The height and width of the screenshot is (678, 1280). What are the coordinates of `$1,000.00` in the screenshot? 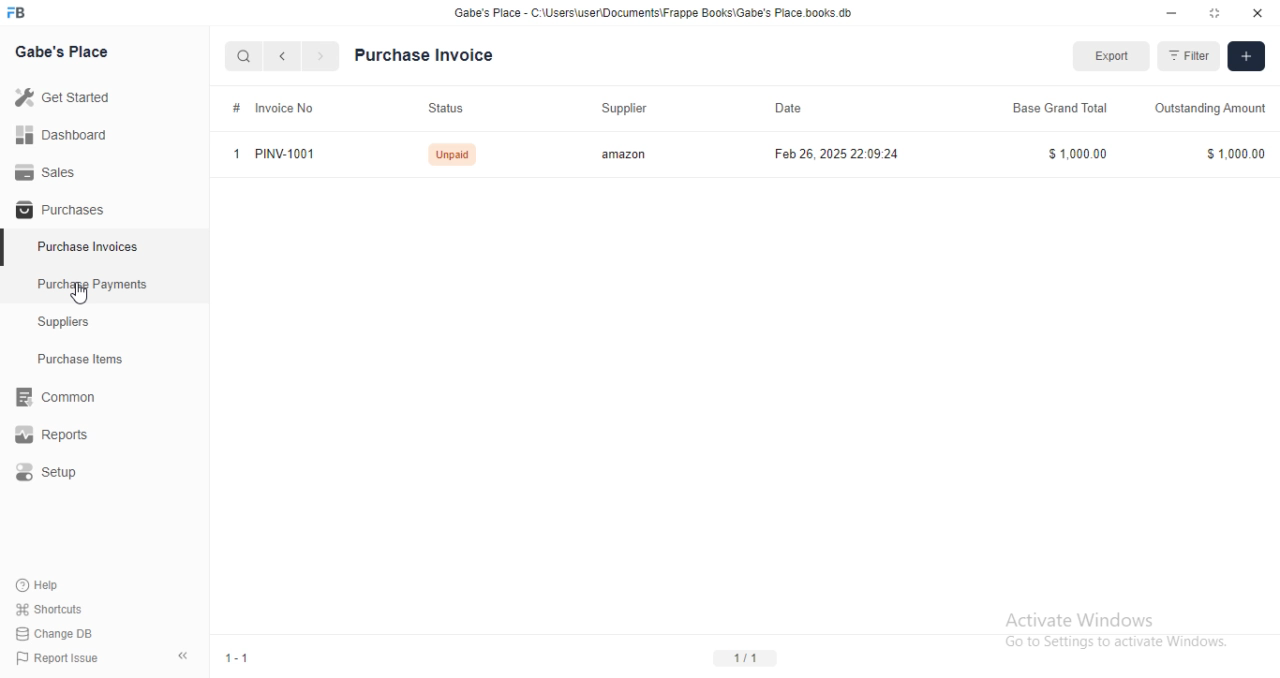 It's located at (1078, 154).